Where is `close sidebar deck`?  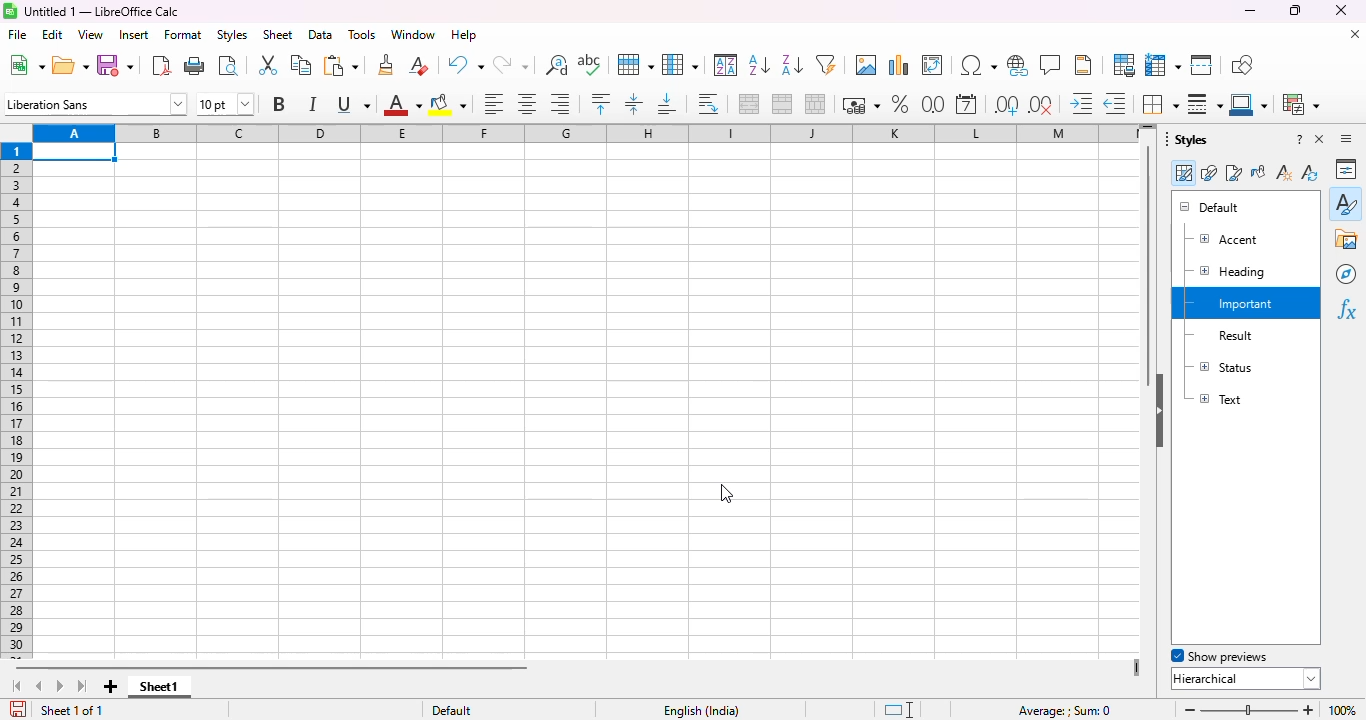
close sidebar deck is located at coordinates (1320, 138).